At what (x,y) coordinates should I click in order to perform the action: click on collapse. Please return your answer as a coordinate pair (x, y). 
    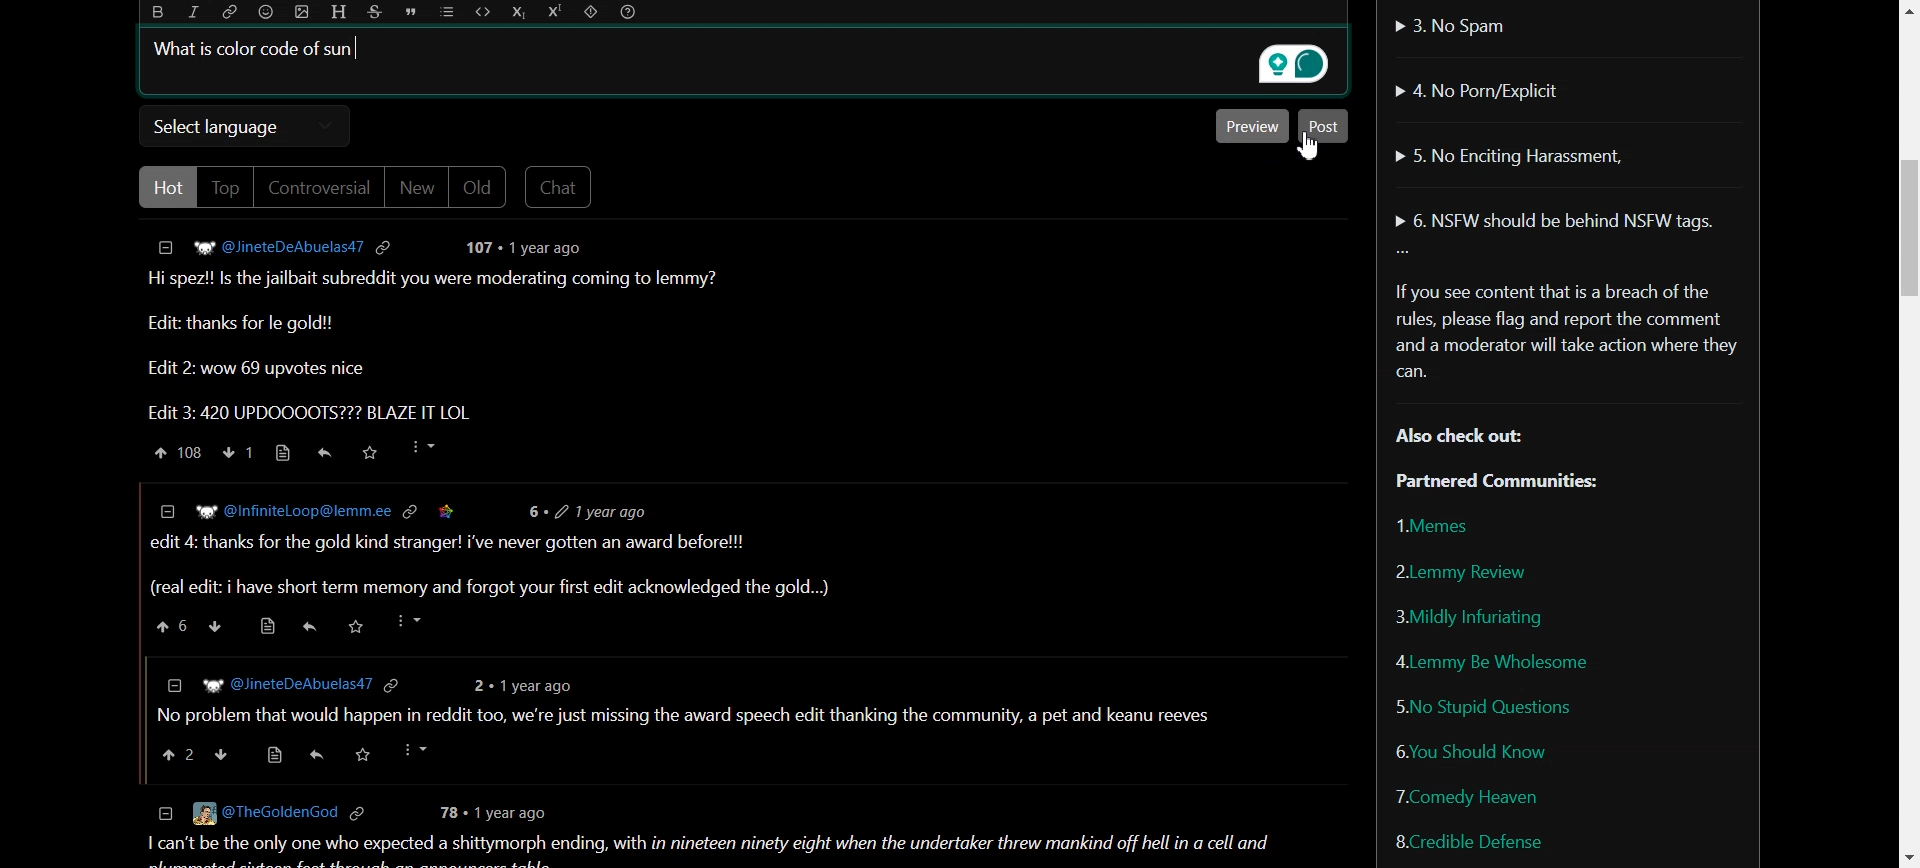
    Looking at the image, I should click on (171, 513).